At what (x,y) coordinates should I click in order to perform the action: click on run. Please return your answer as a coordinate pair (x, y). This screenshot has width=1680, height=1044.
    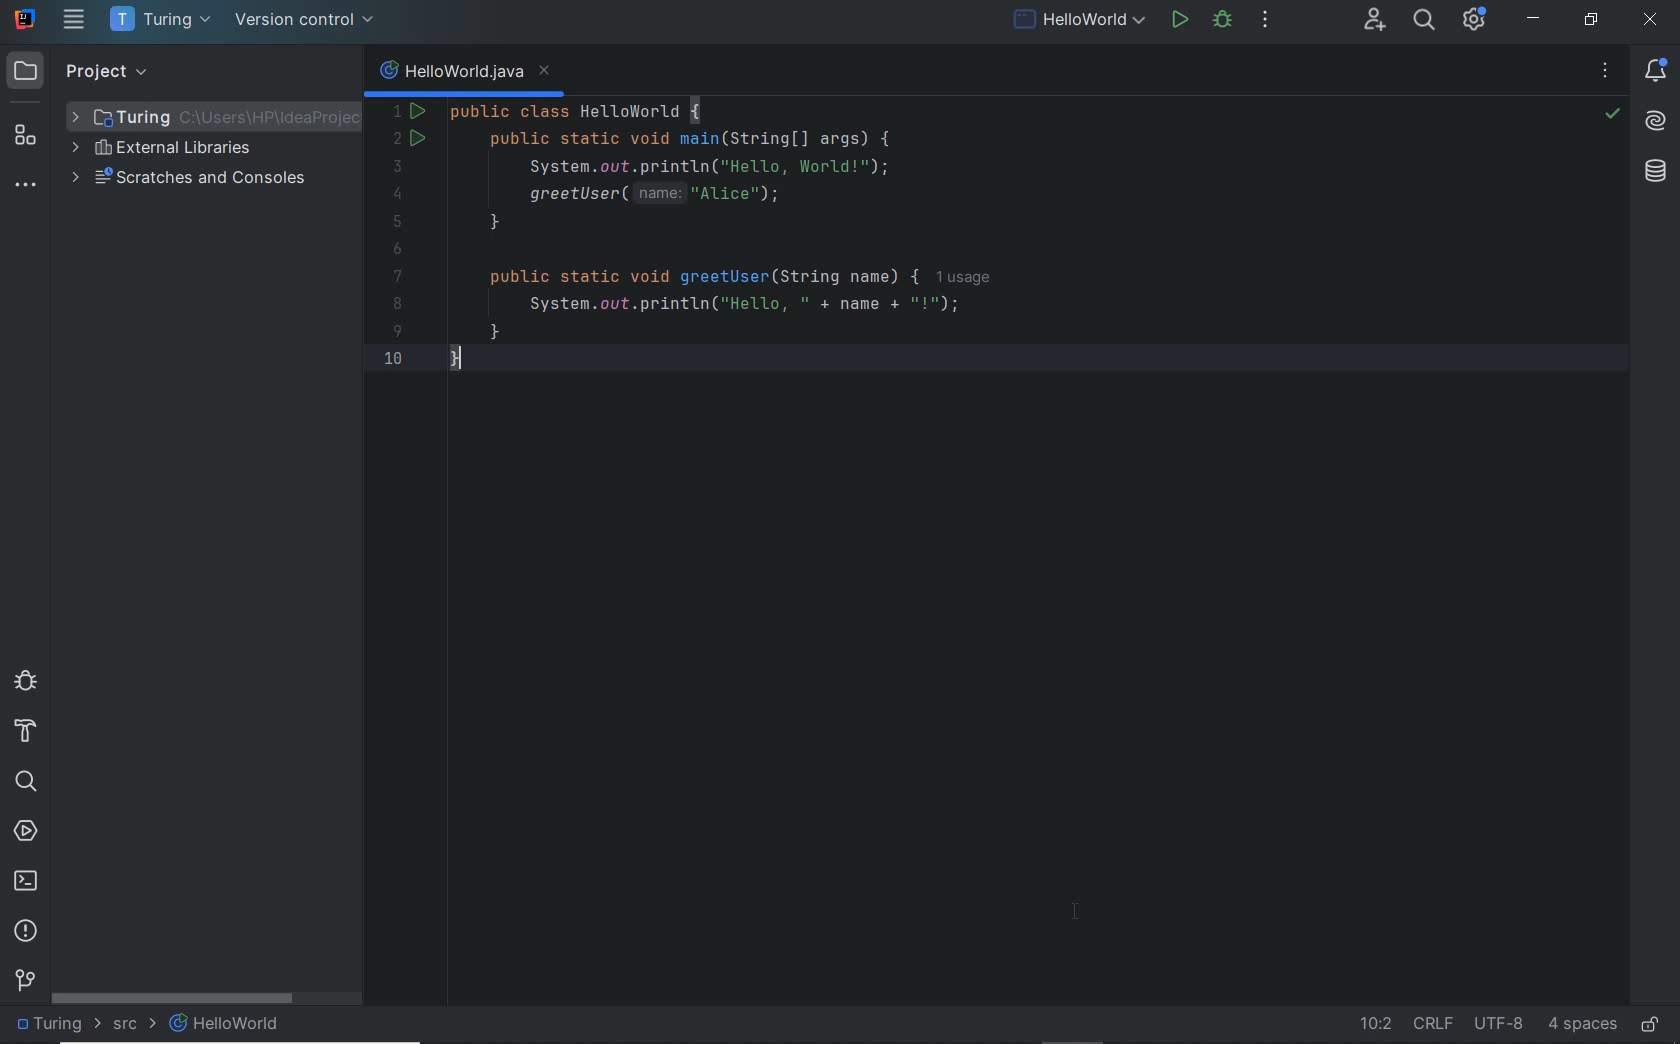
    Looking at the image, I should click on (1179, 19).